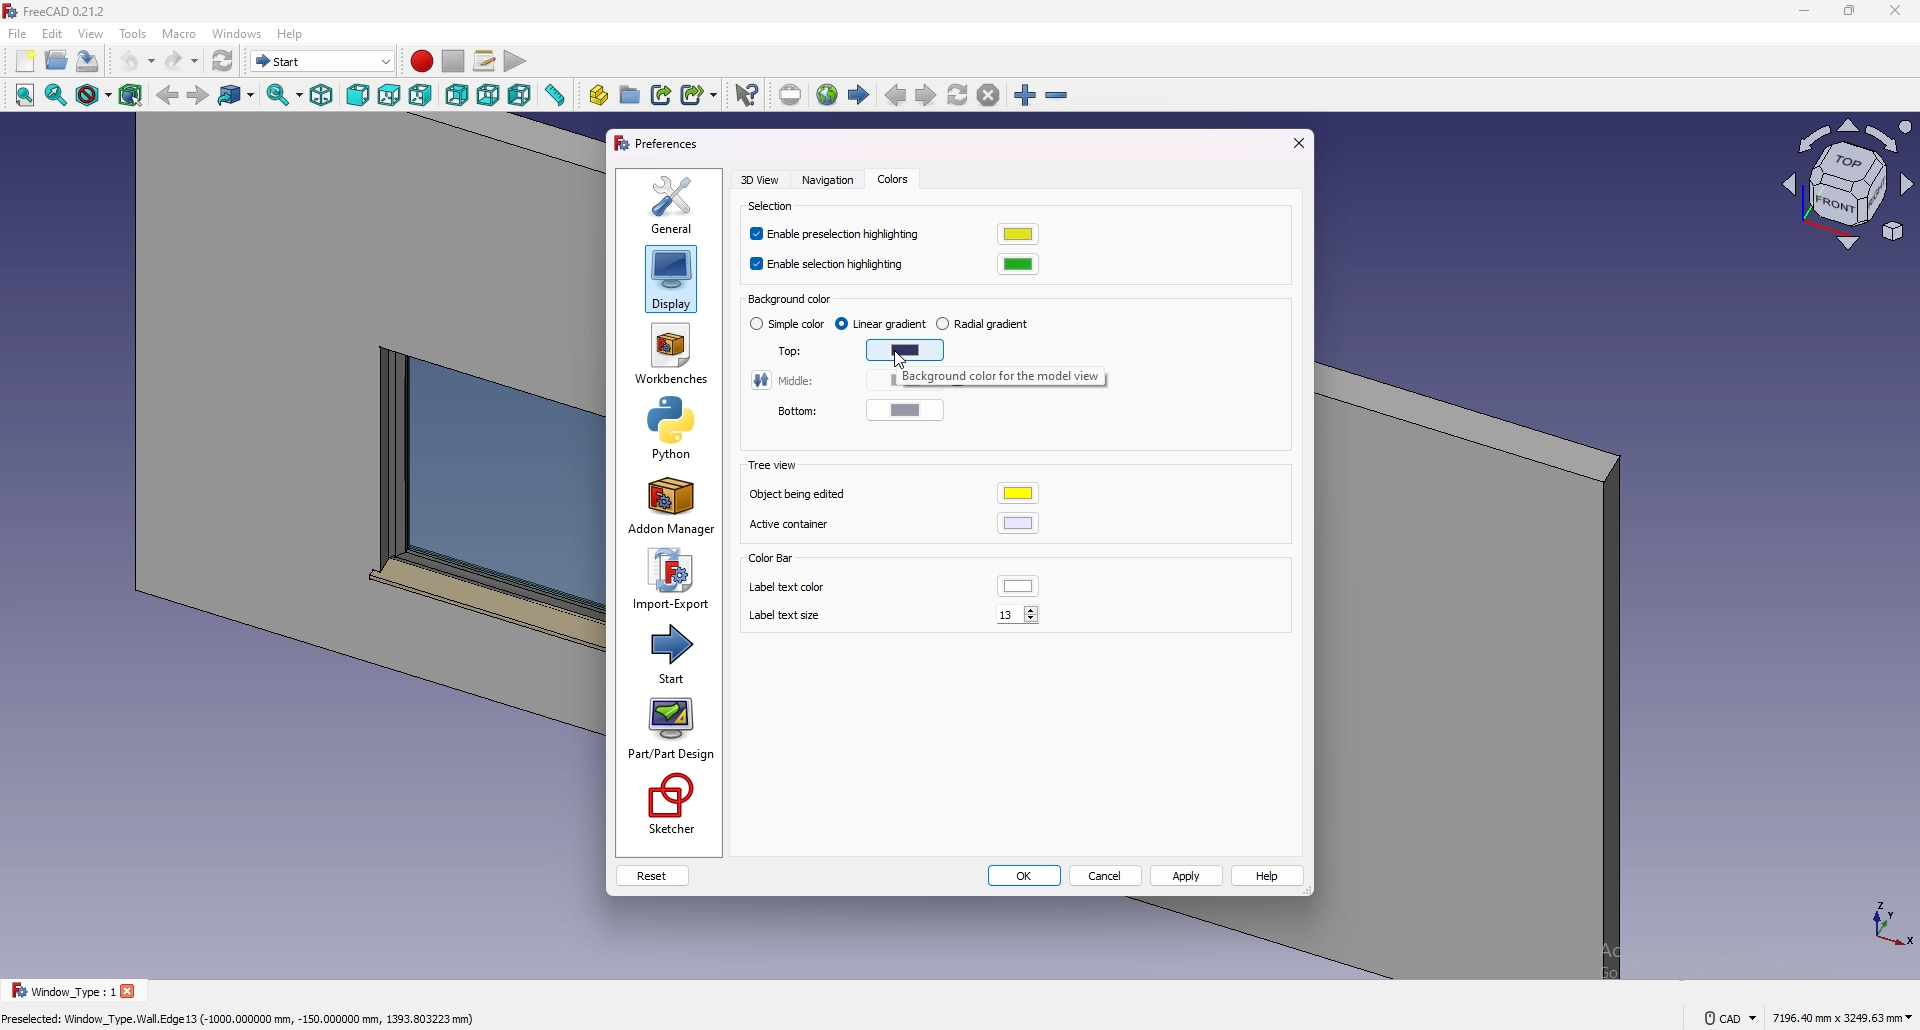  What do you see at coordinates (223, 61) in the screenshot?
I see `refresh` at bounding box center [223, 61].